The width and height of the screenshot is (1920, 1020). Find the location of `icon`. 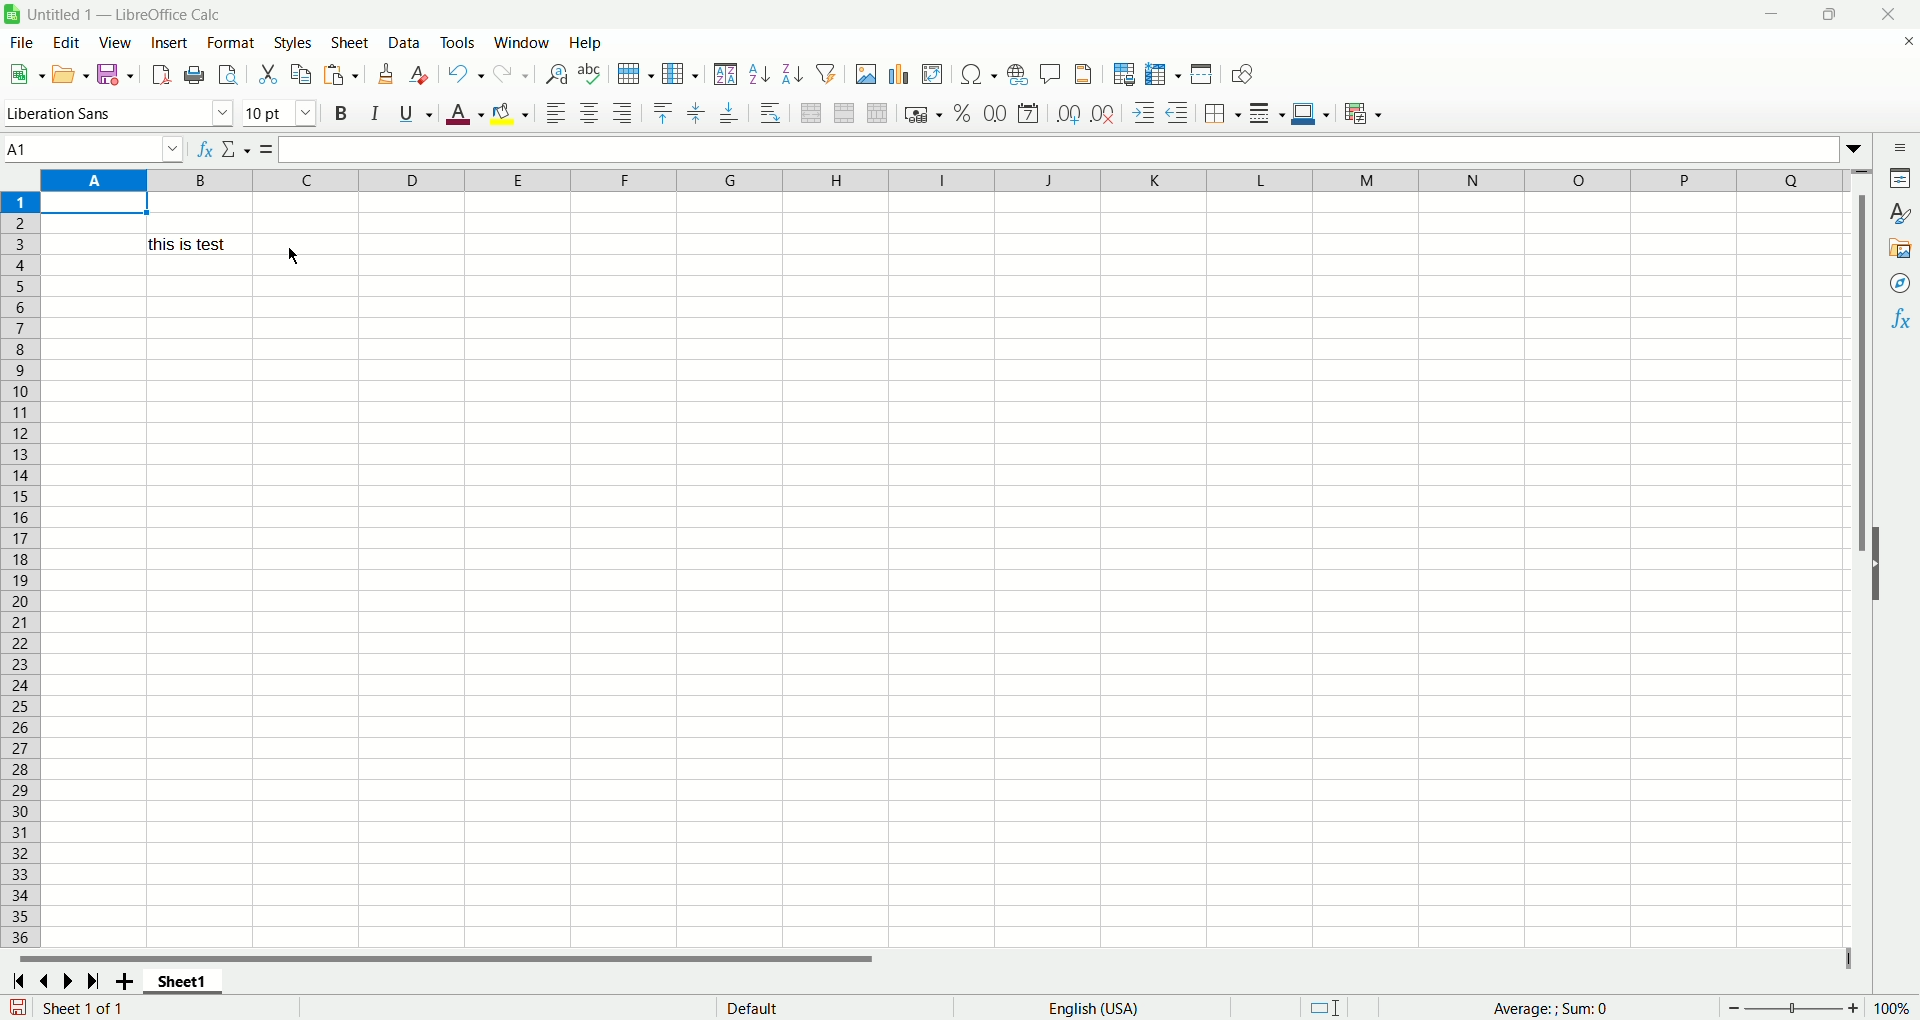

icon is located at coordinates (12, 14).